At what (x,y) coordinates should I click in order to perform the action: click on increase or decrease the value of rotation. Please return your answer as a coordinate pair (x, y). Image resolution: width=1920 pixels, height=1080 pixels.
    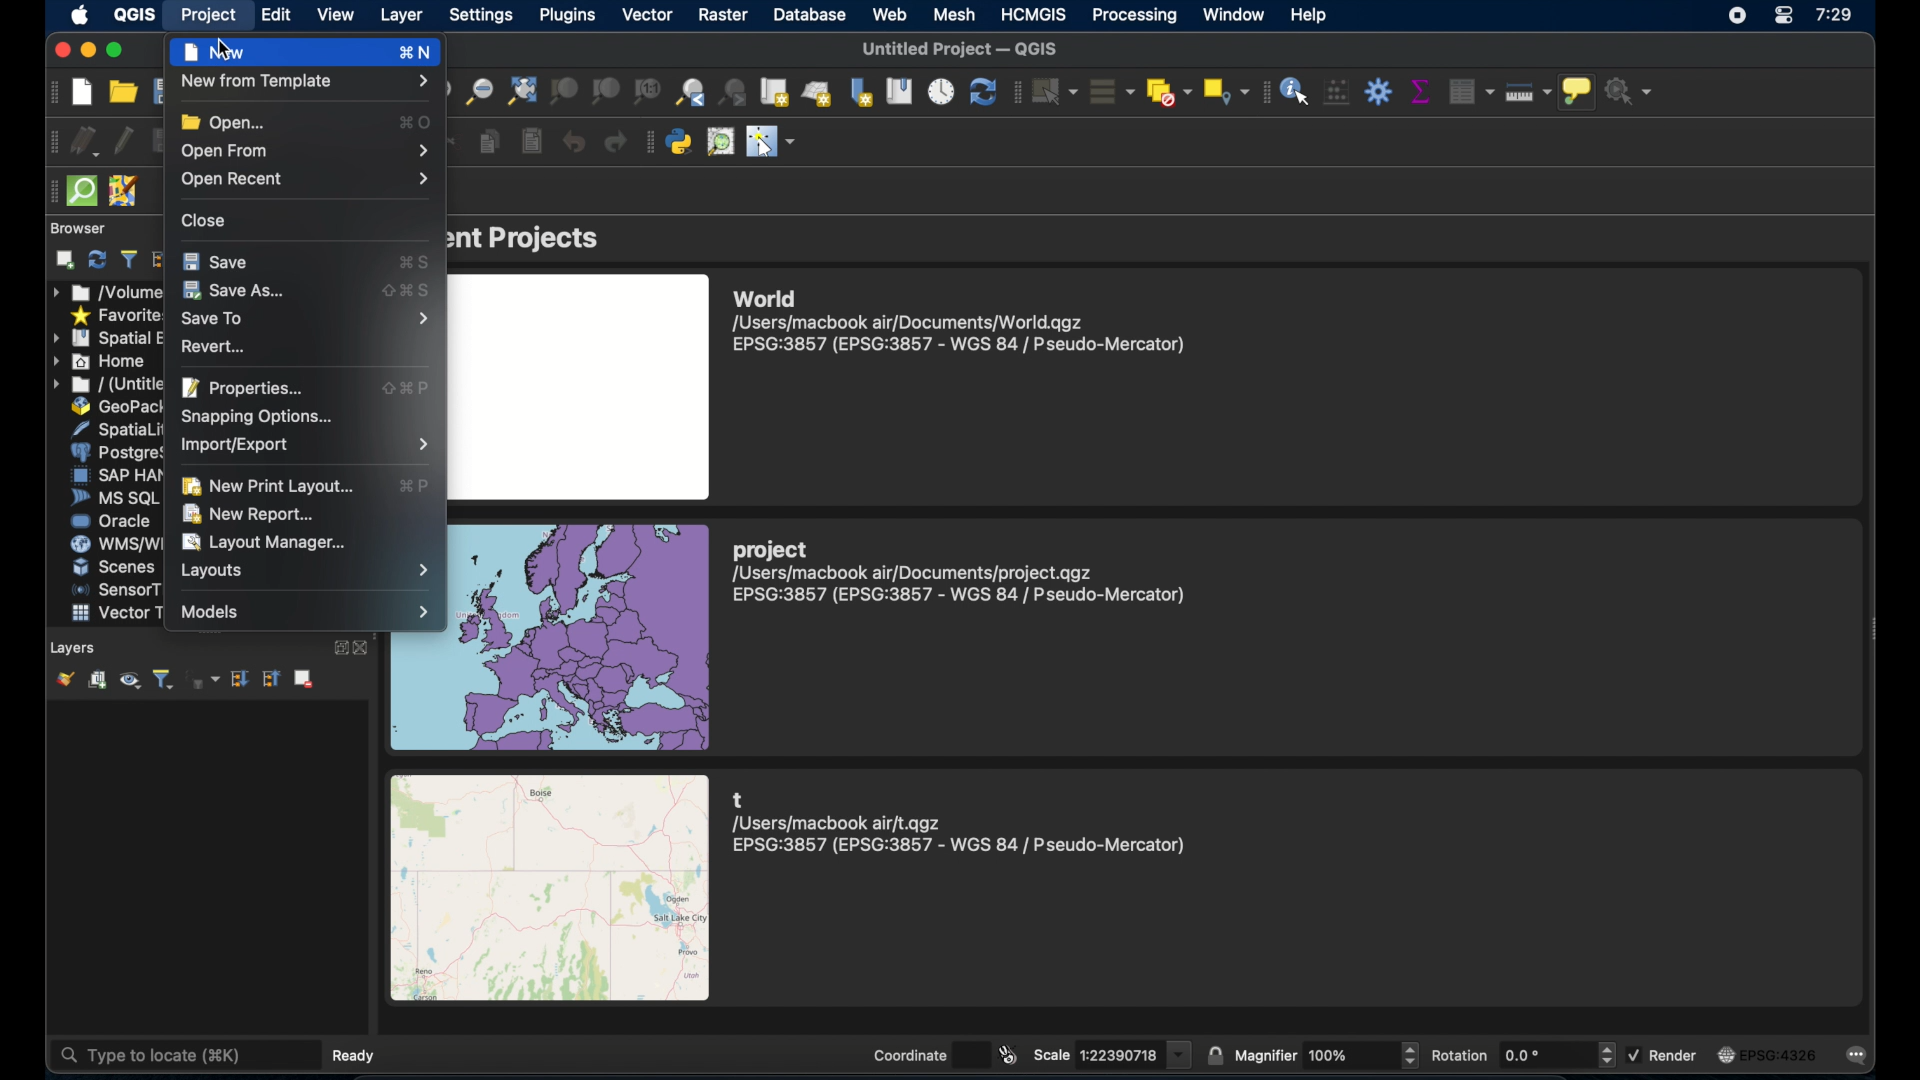
    Looking at the image, I should click on (1607, 1055).